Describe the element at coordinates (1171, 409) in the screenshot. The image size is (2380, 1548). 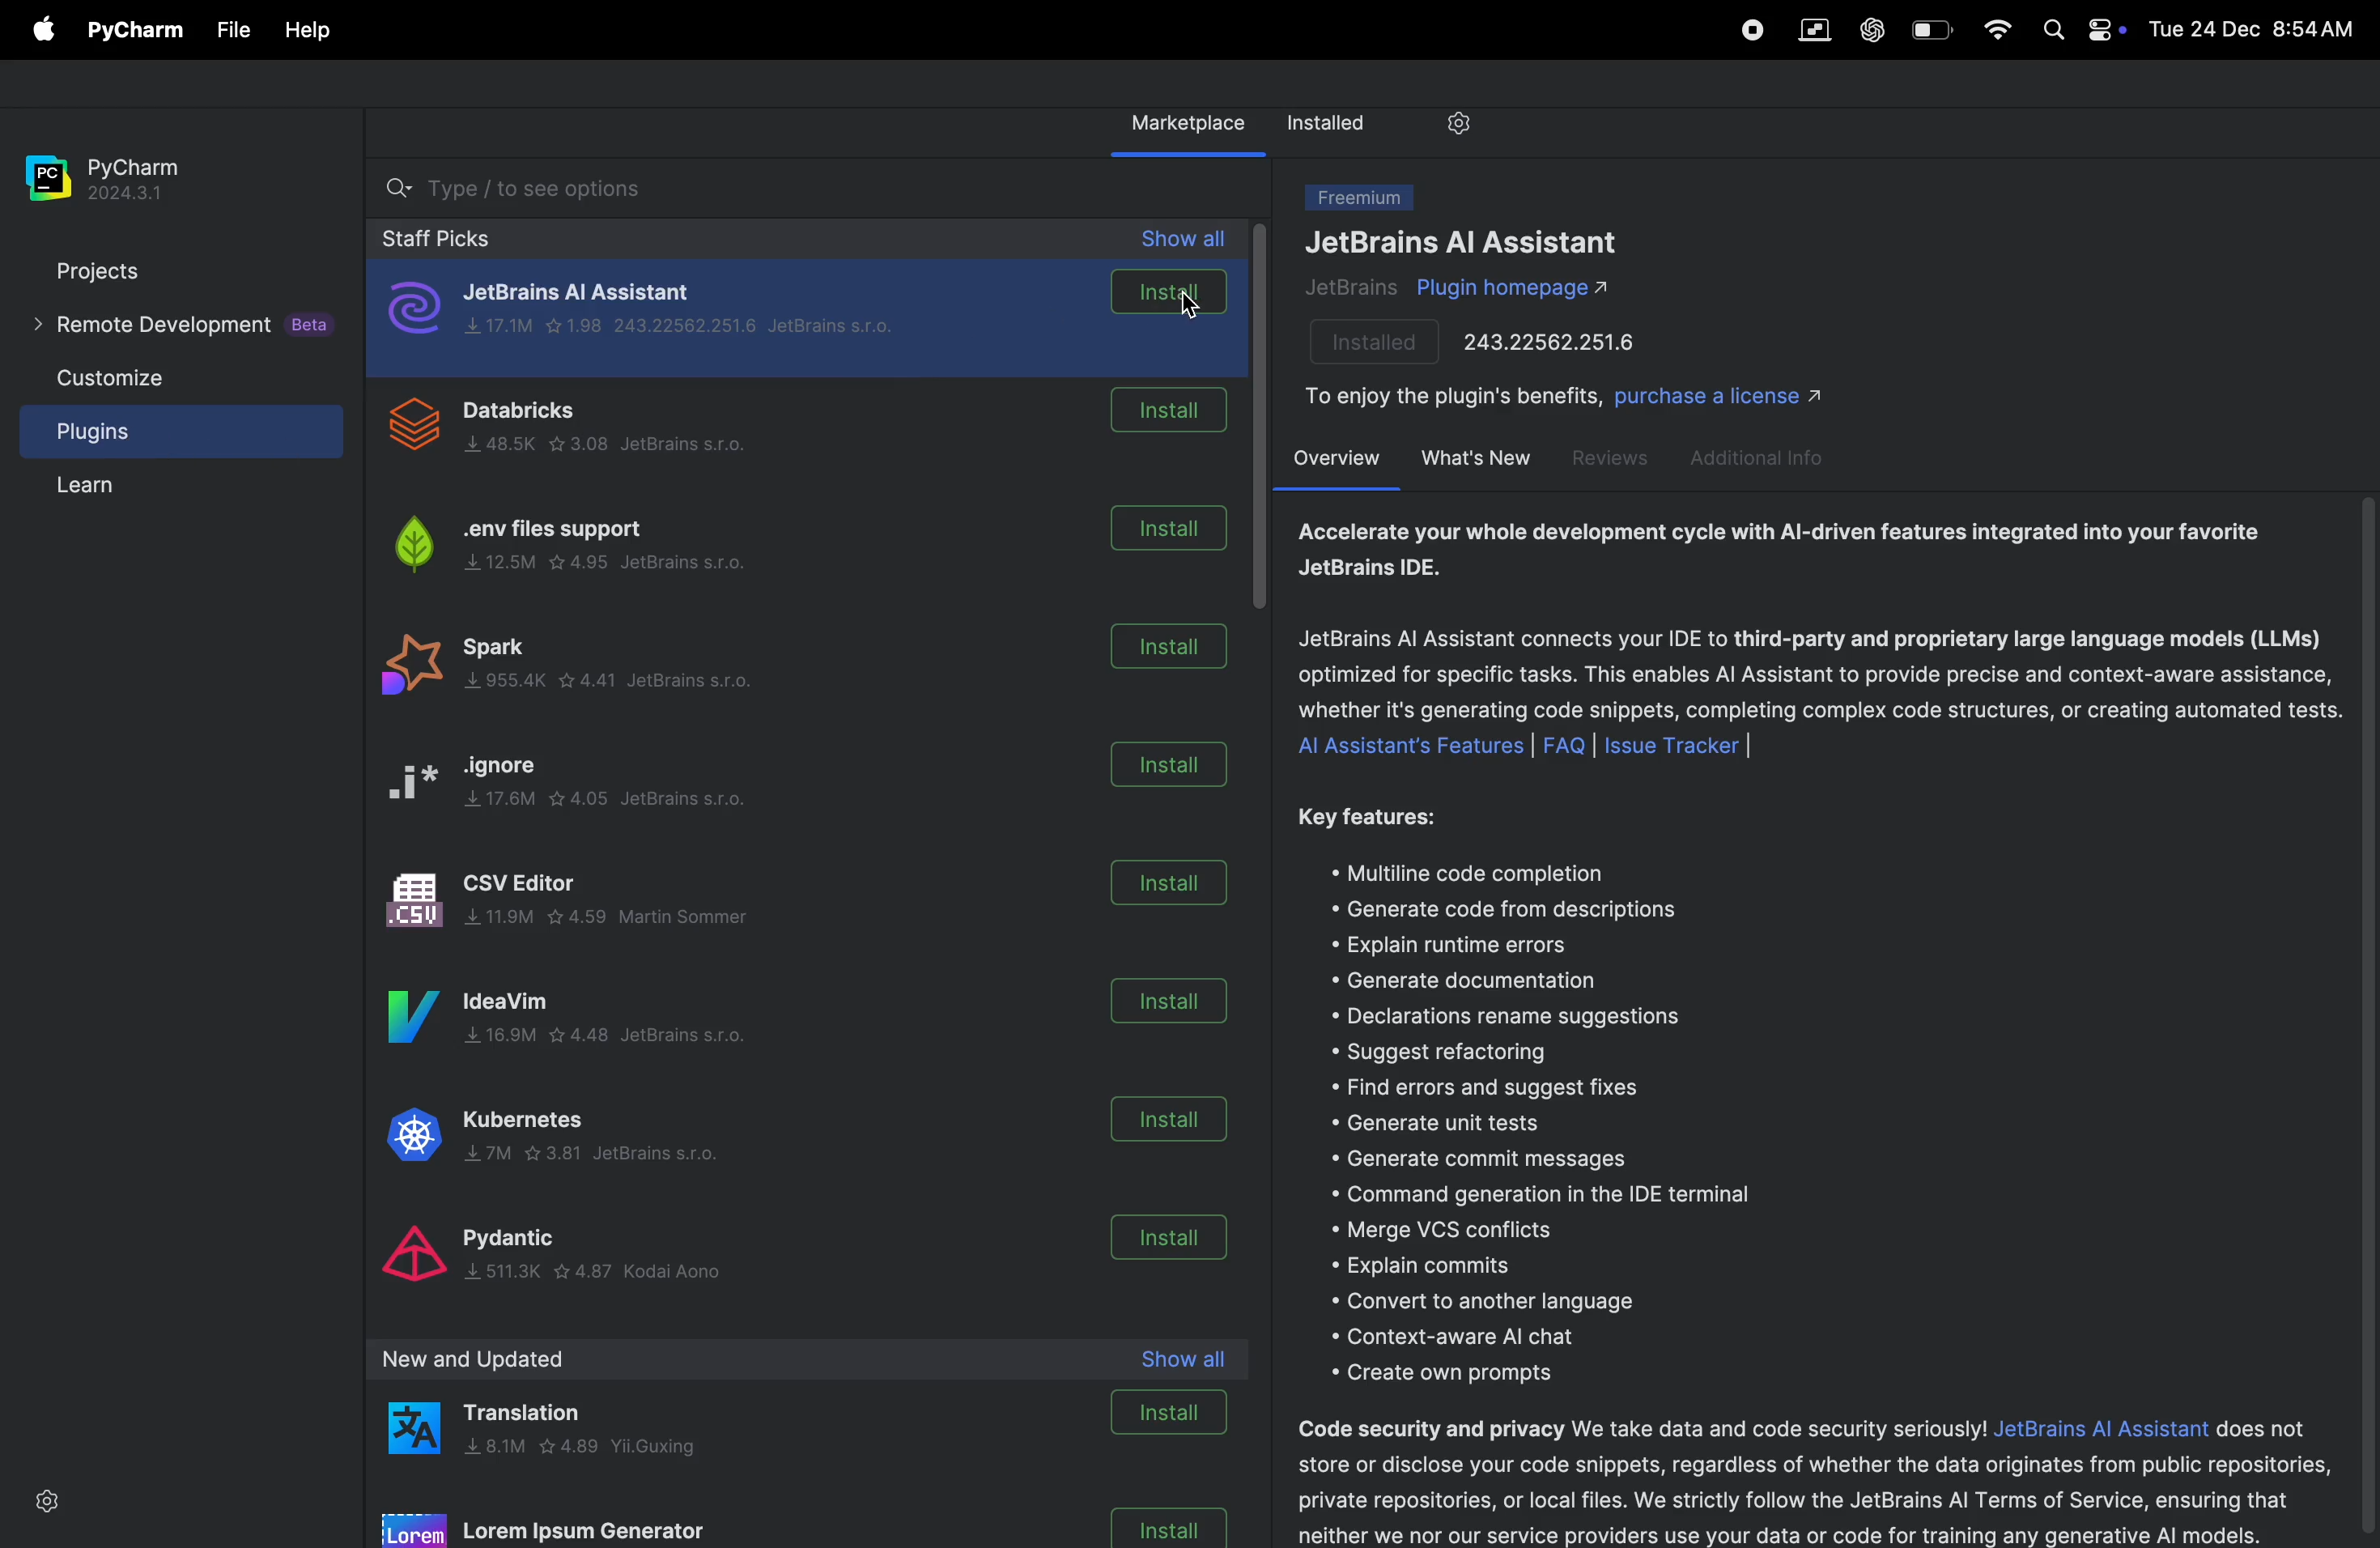
I see `install` at that location.